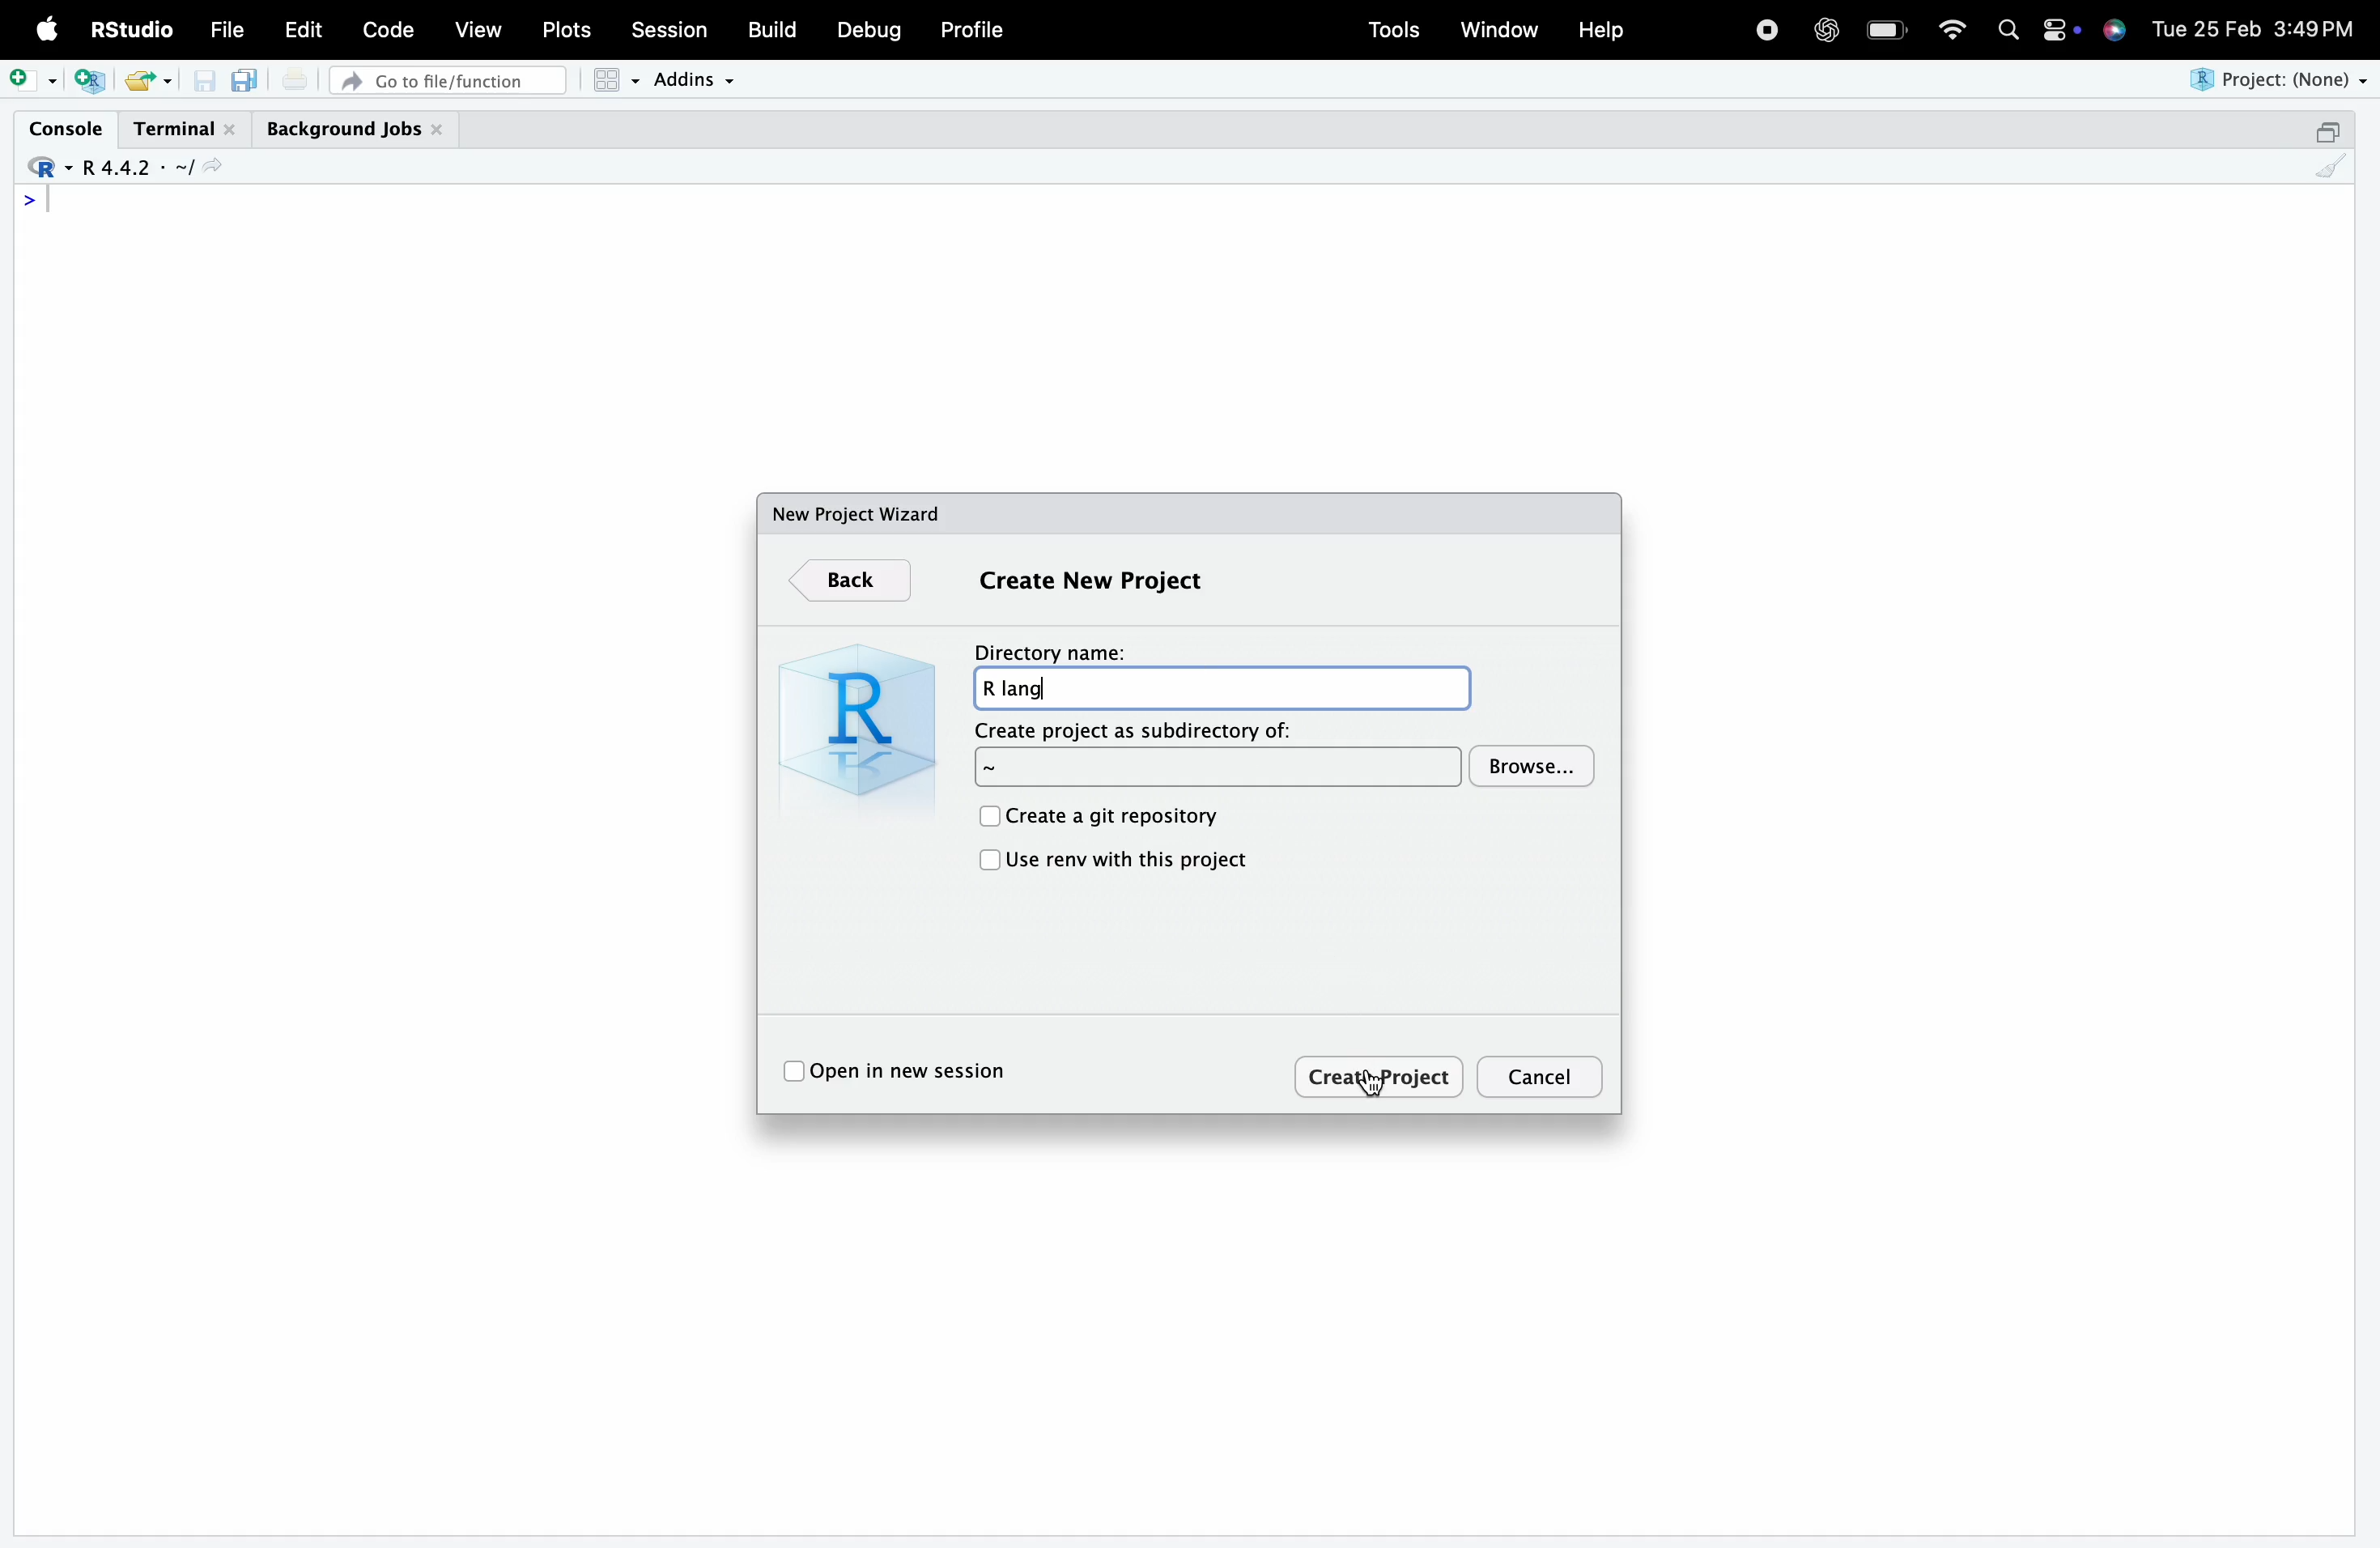  I want to click on >, so click(30, 200).